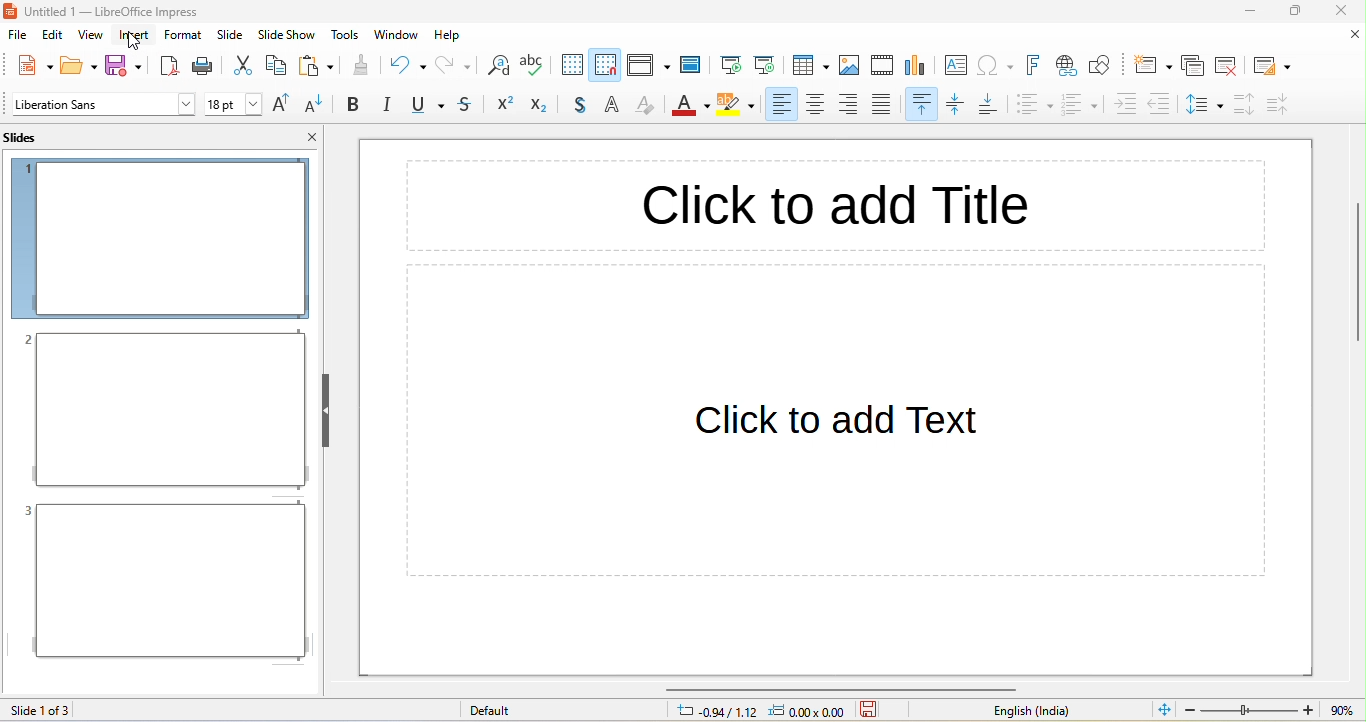  Describe the element at coordinates (816, 105) in the screenshot. I see `align center` at that location.